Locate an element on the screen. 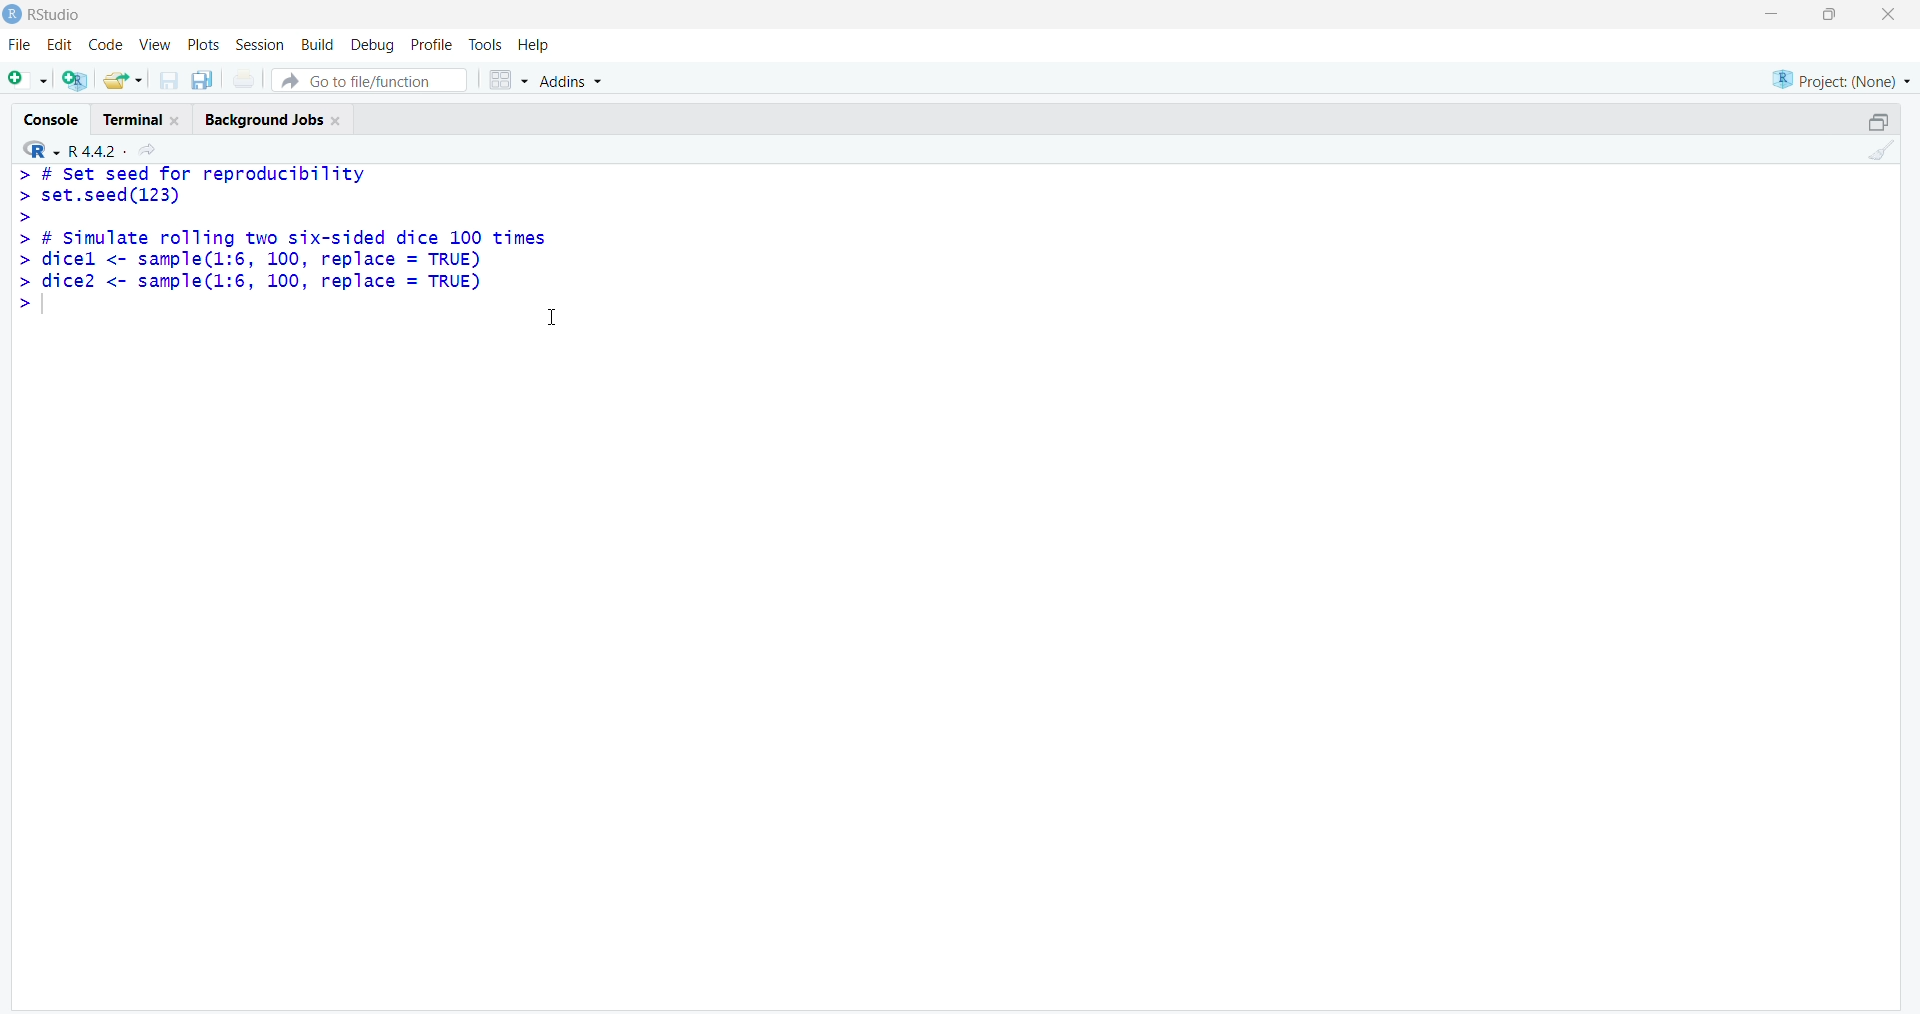 Image resolution: width=1920 pixels, height=1014 pixels. close is located at coordinates (176, 121).